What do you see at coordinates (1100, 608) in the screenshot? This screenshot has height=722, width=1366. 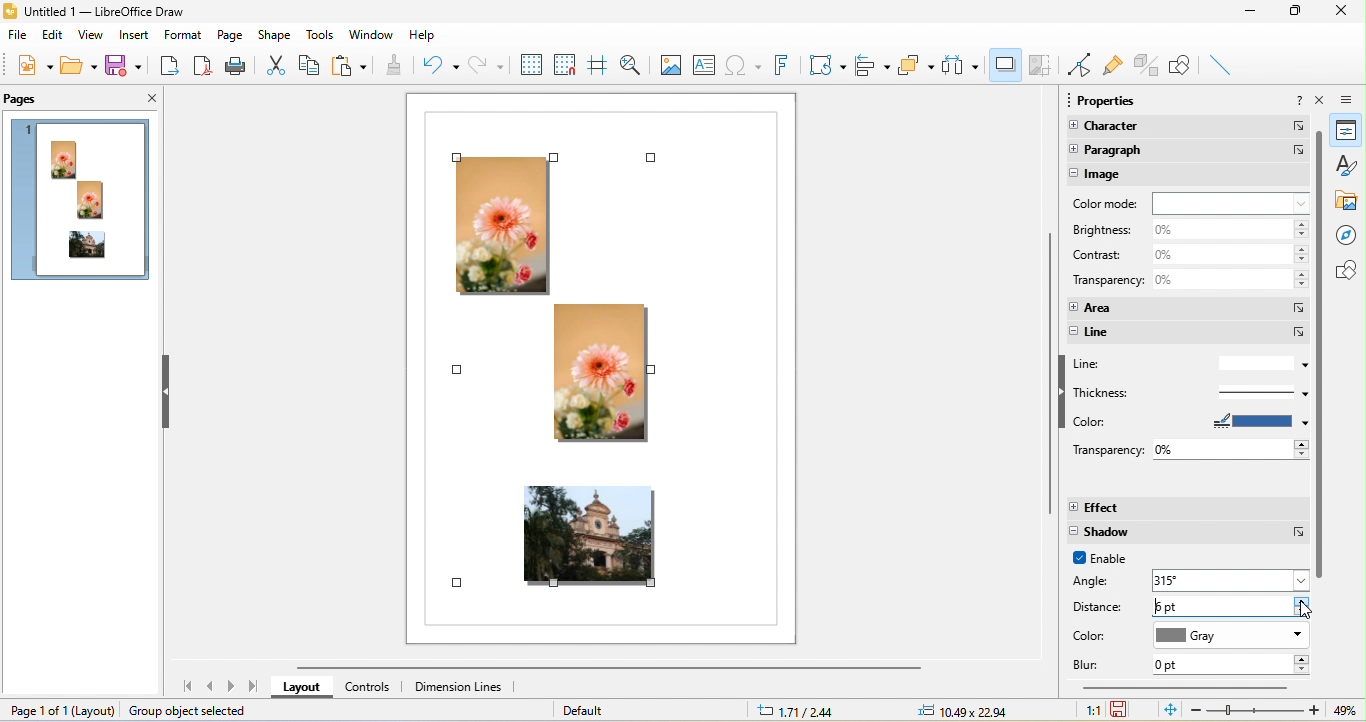 I see `distance` at bounding box center [1100, 608].